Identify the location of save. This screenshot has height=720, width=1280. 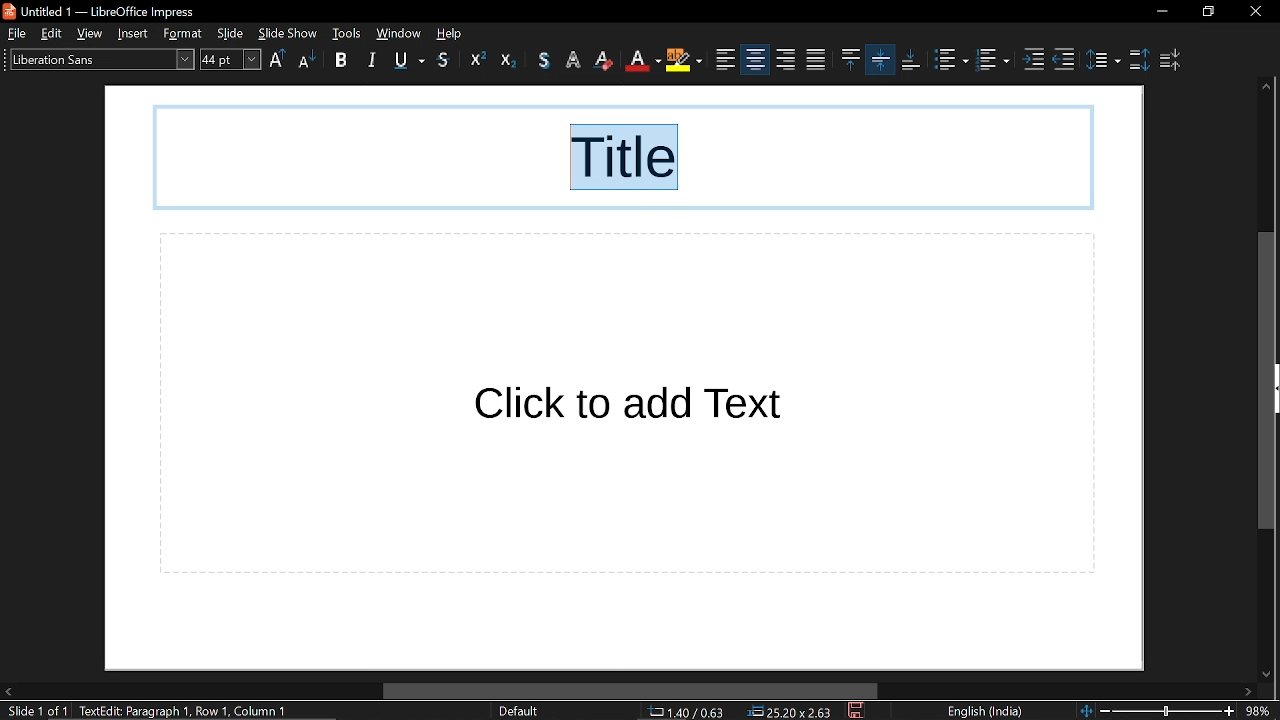
(858, 712).